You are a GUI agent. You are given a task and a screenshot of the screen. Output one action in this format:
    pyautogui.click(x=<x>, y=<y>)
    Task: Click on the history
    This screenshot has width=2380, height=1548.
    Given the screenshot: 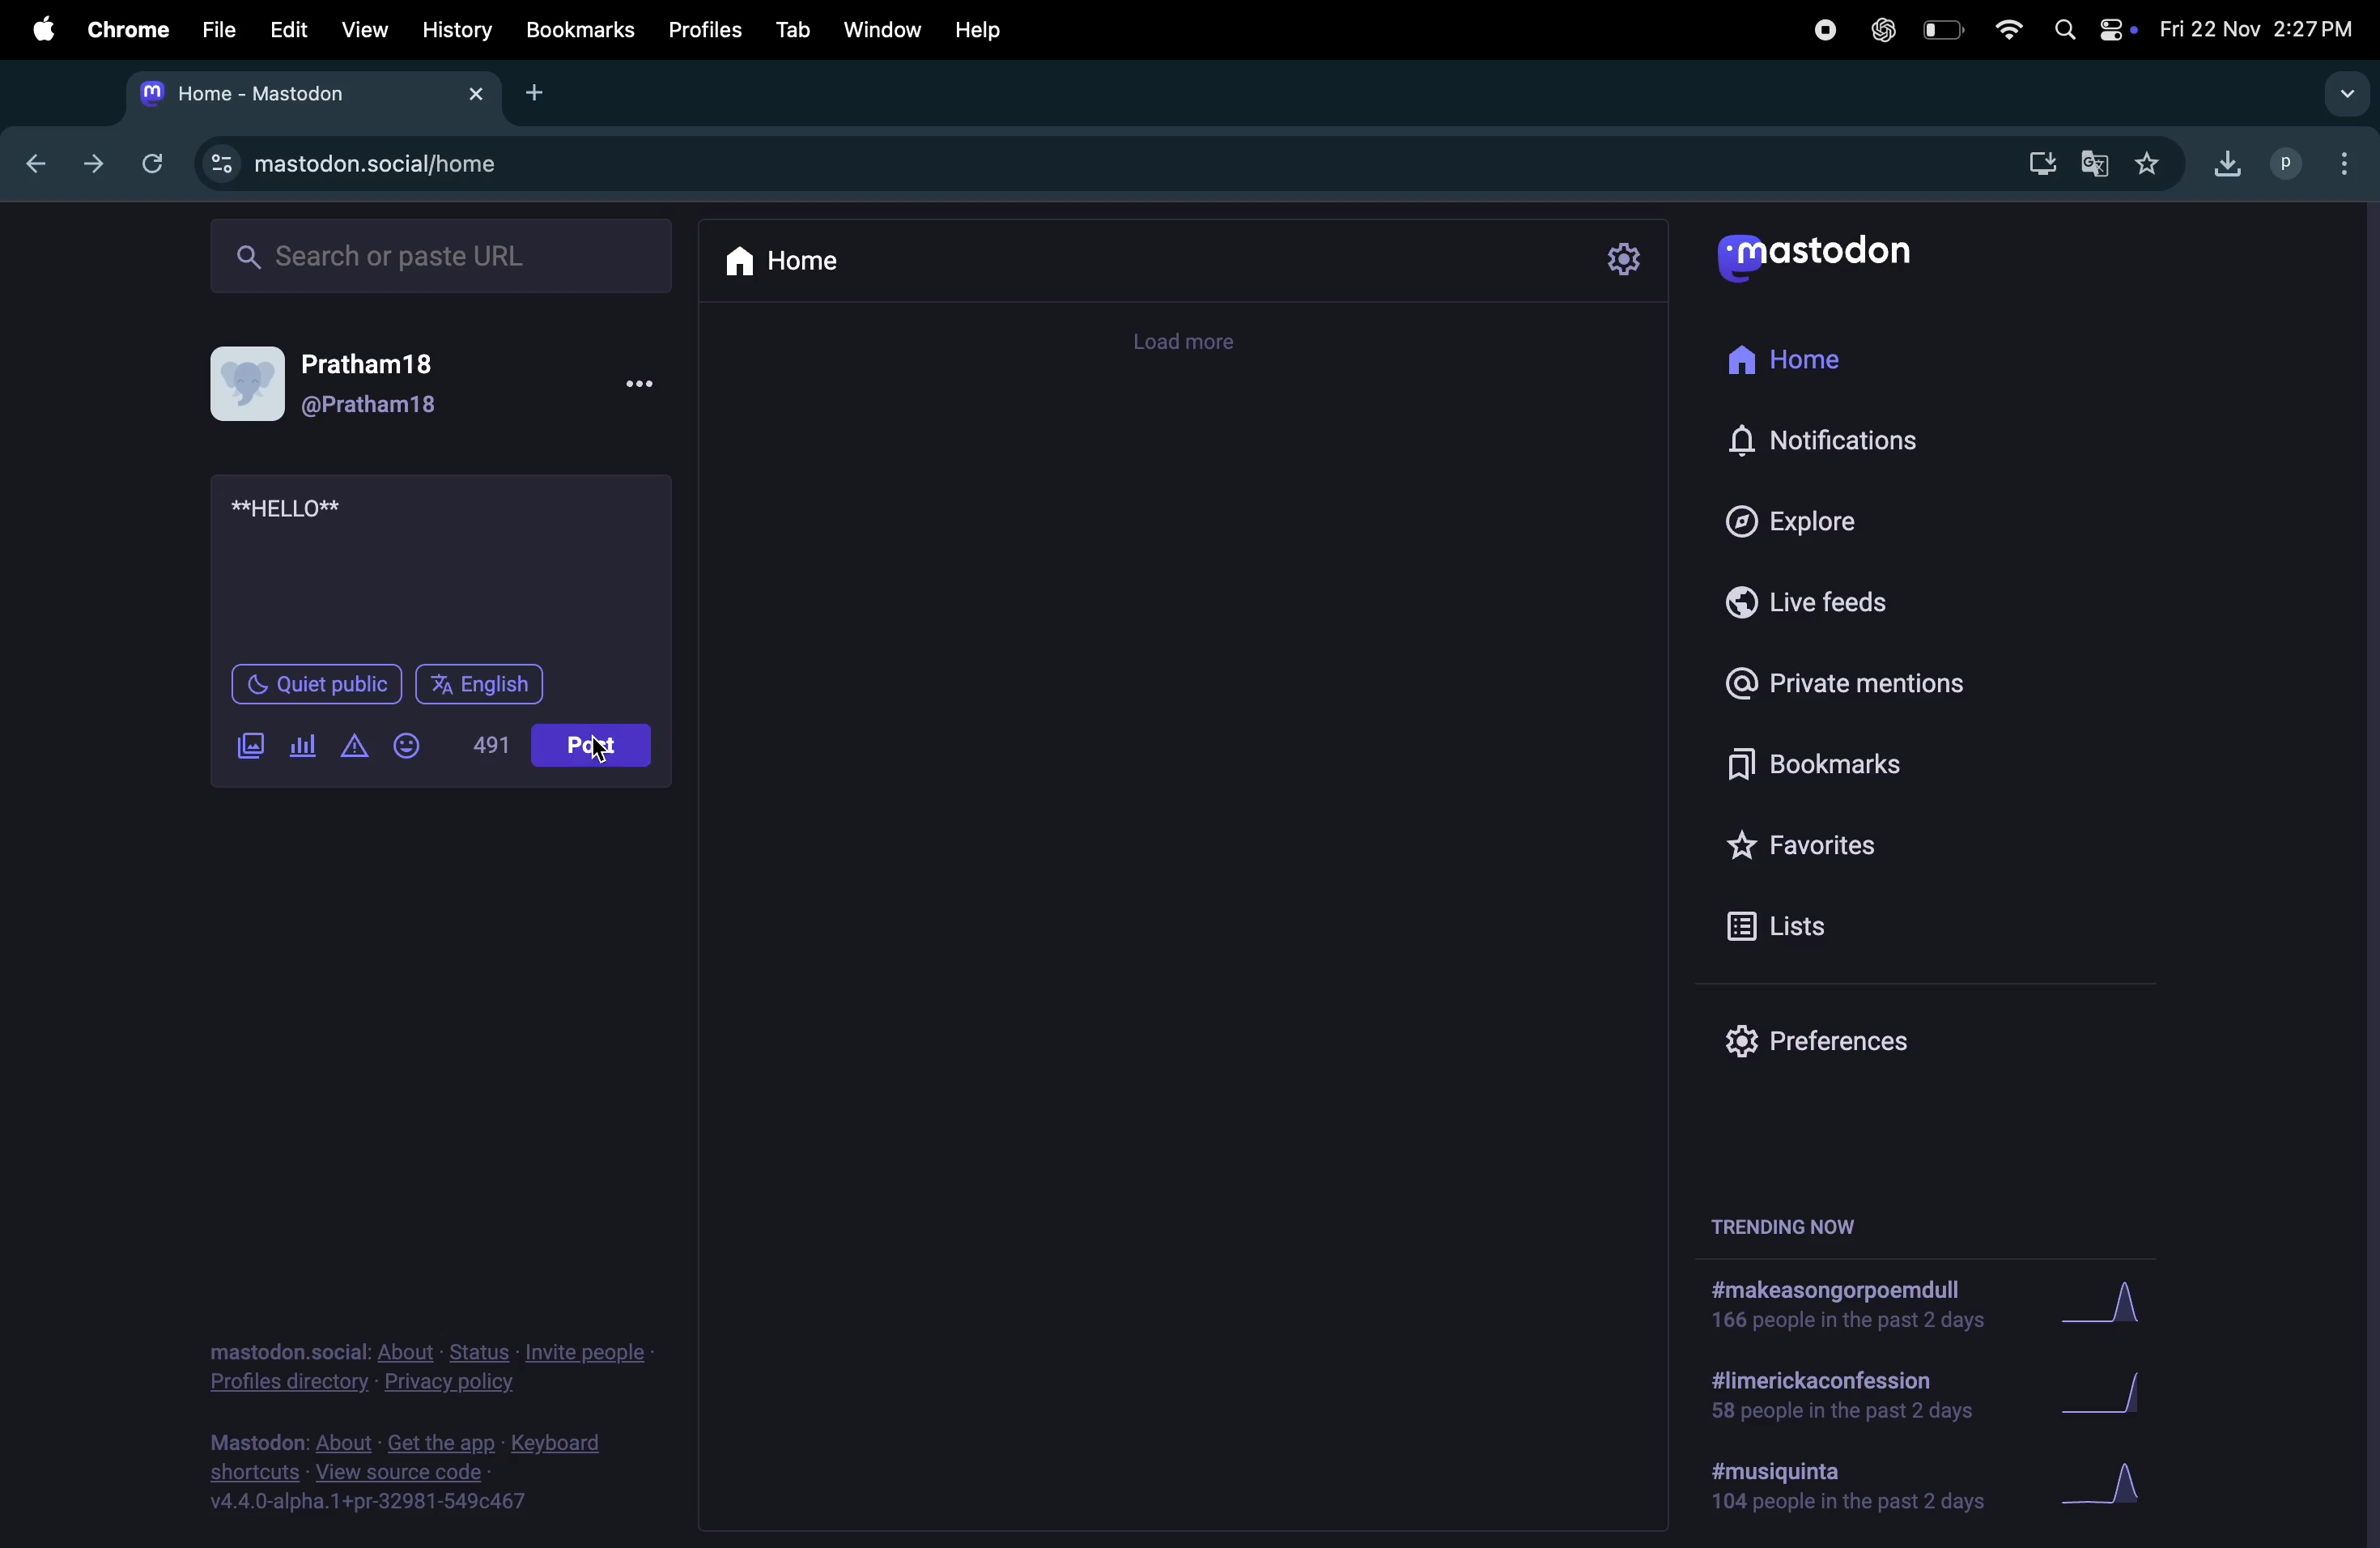 What is the action you would take?
    pyautogui.click(x=454, y=27)
    